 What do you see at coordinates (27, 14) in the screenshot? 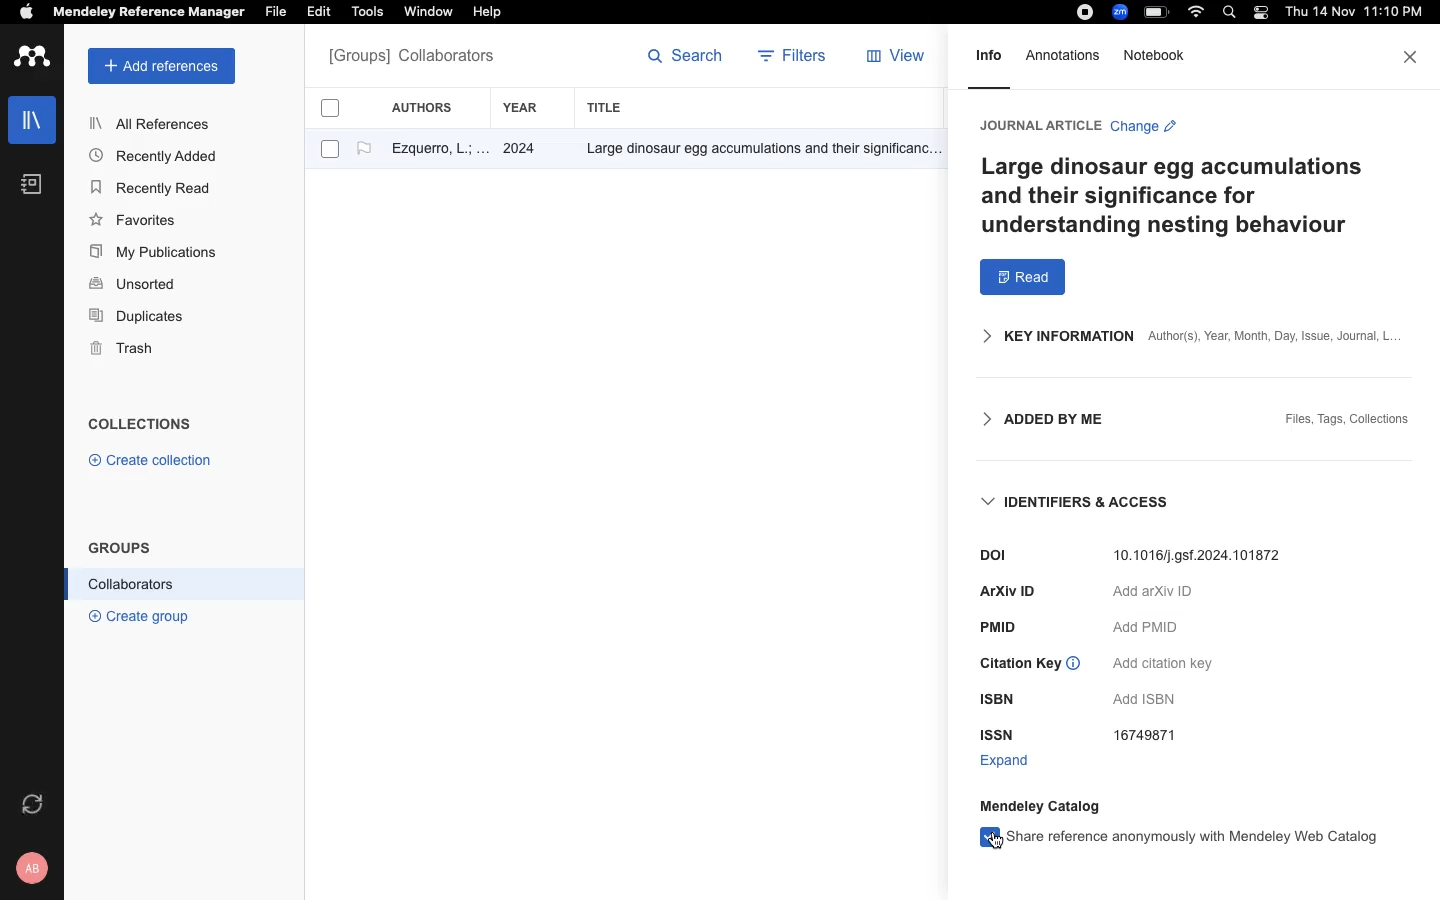
I see `apple logo` at bounding box center [27, 14].